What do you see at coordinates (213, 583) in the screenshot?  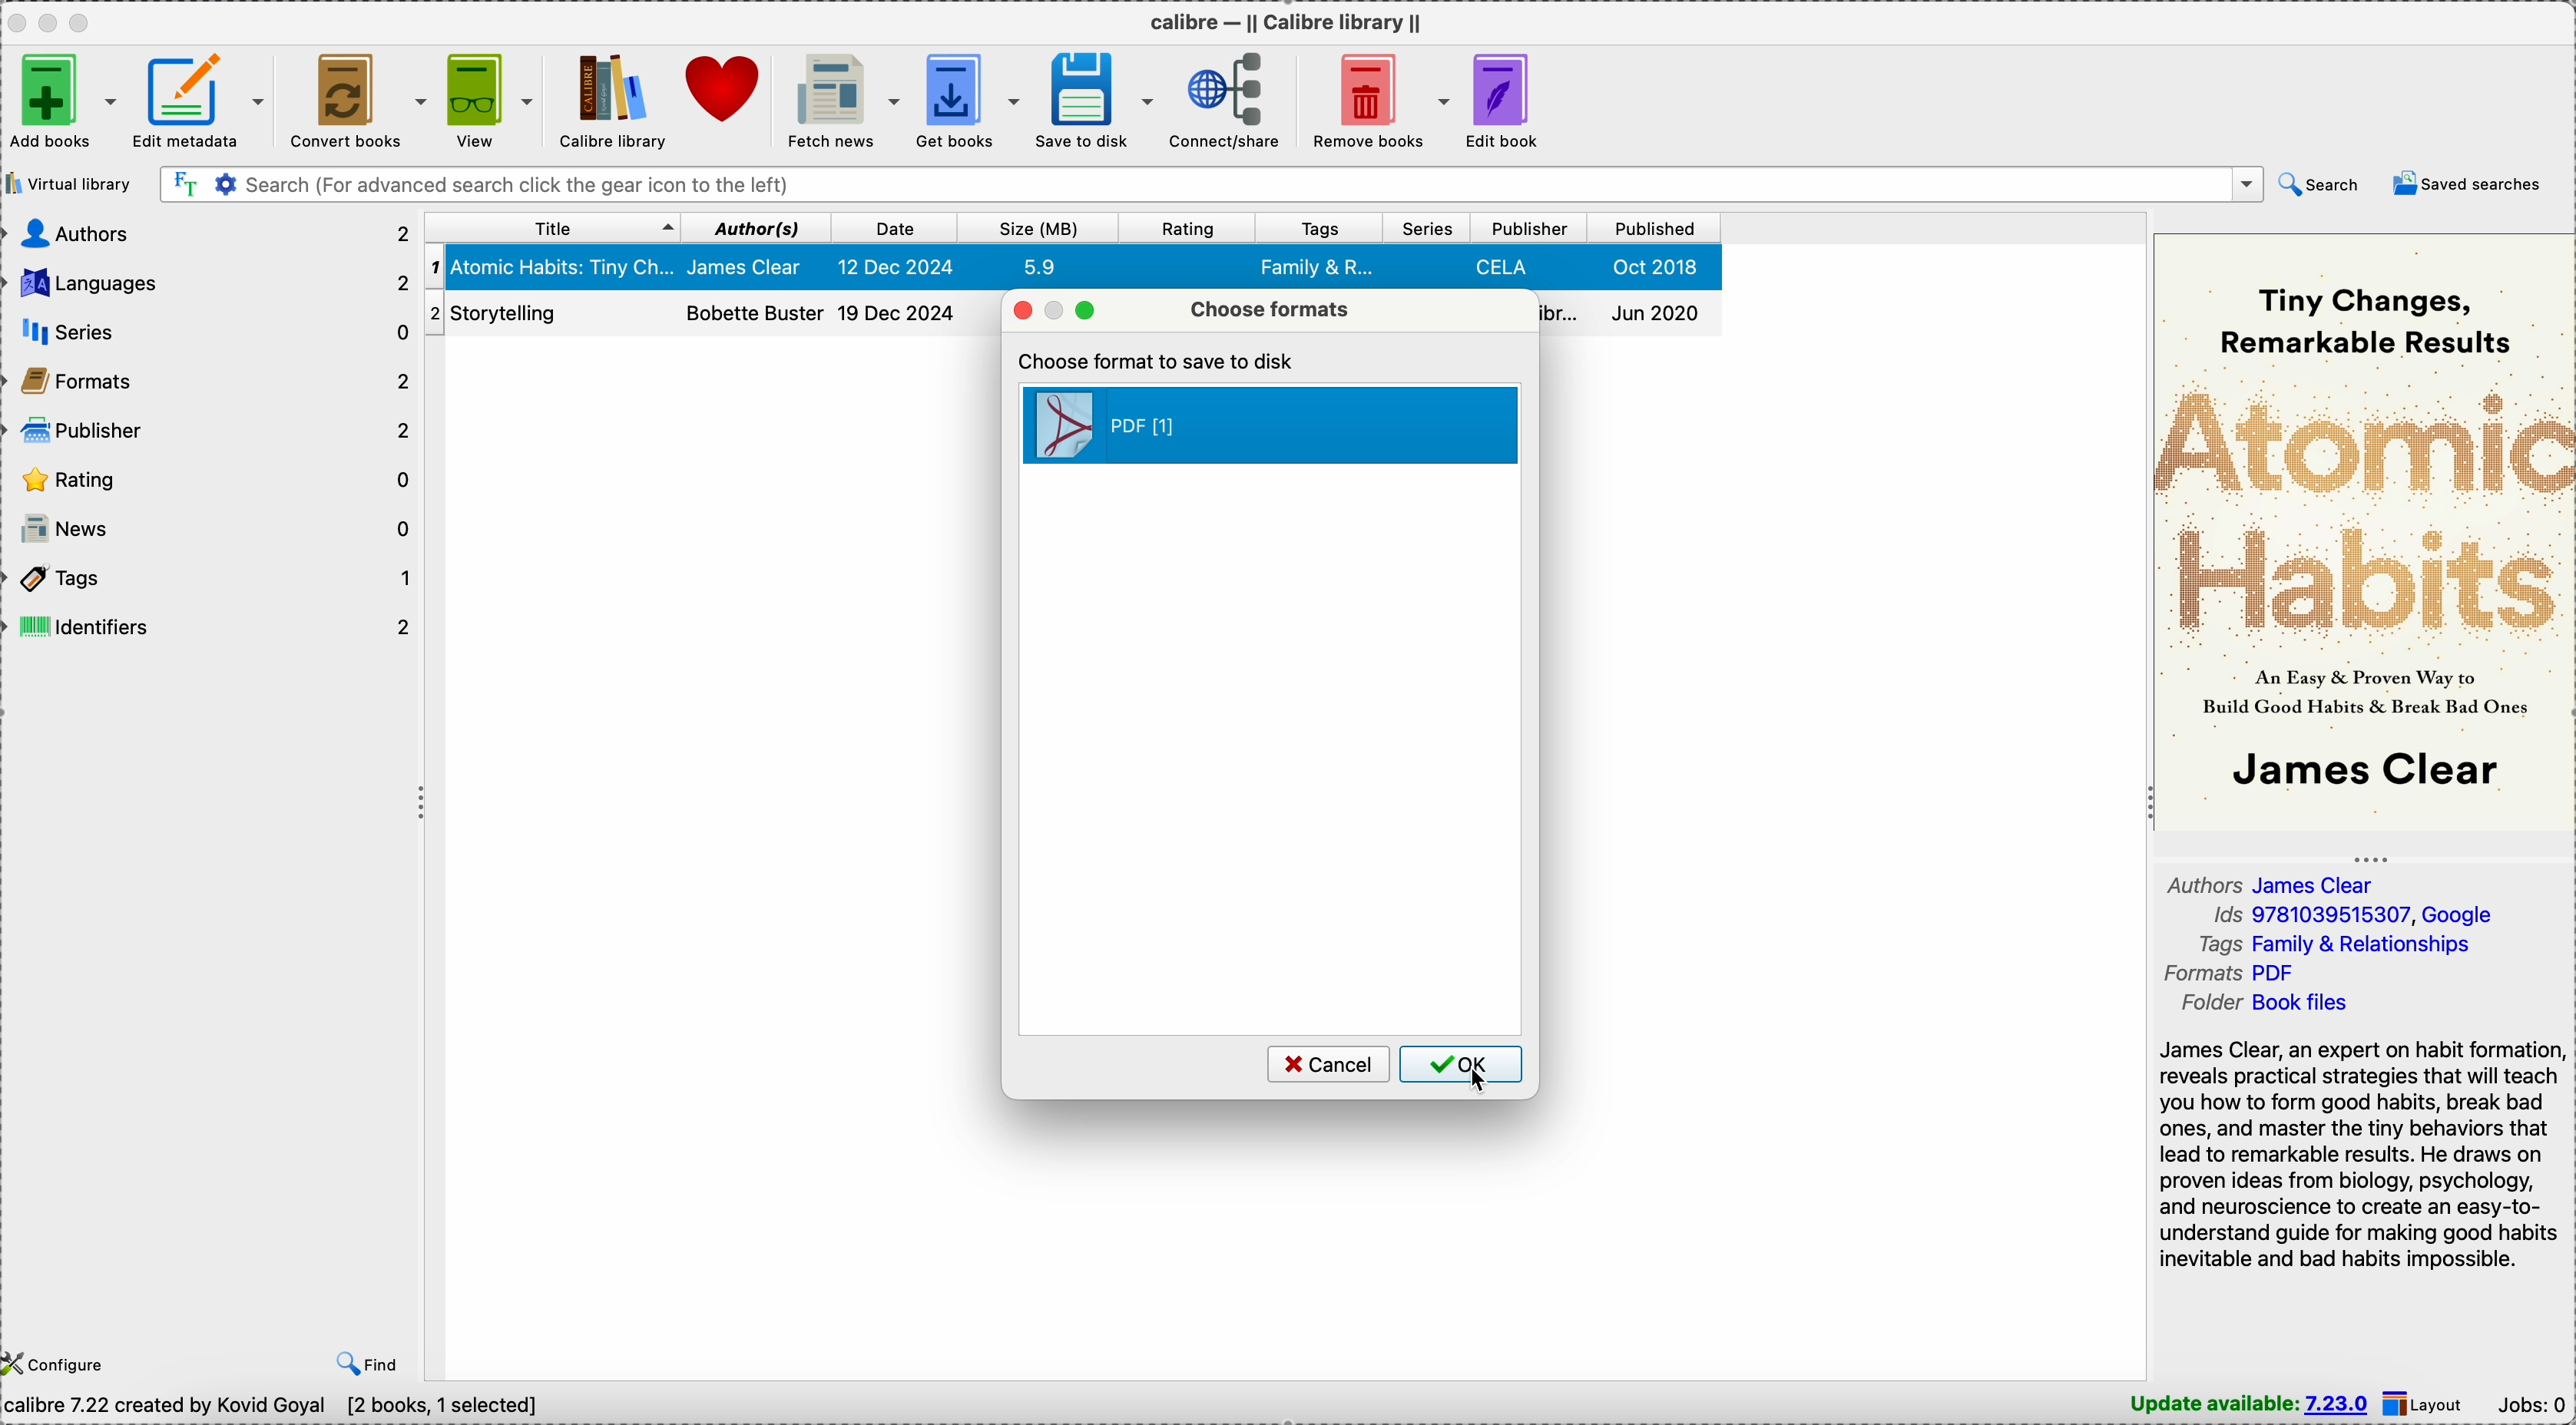 I see `tags` at bounding box center [213, 583].